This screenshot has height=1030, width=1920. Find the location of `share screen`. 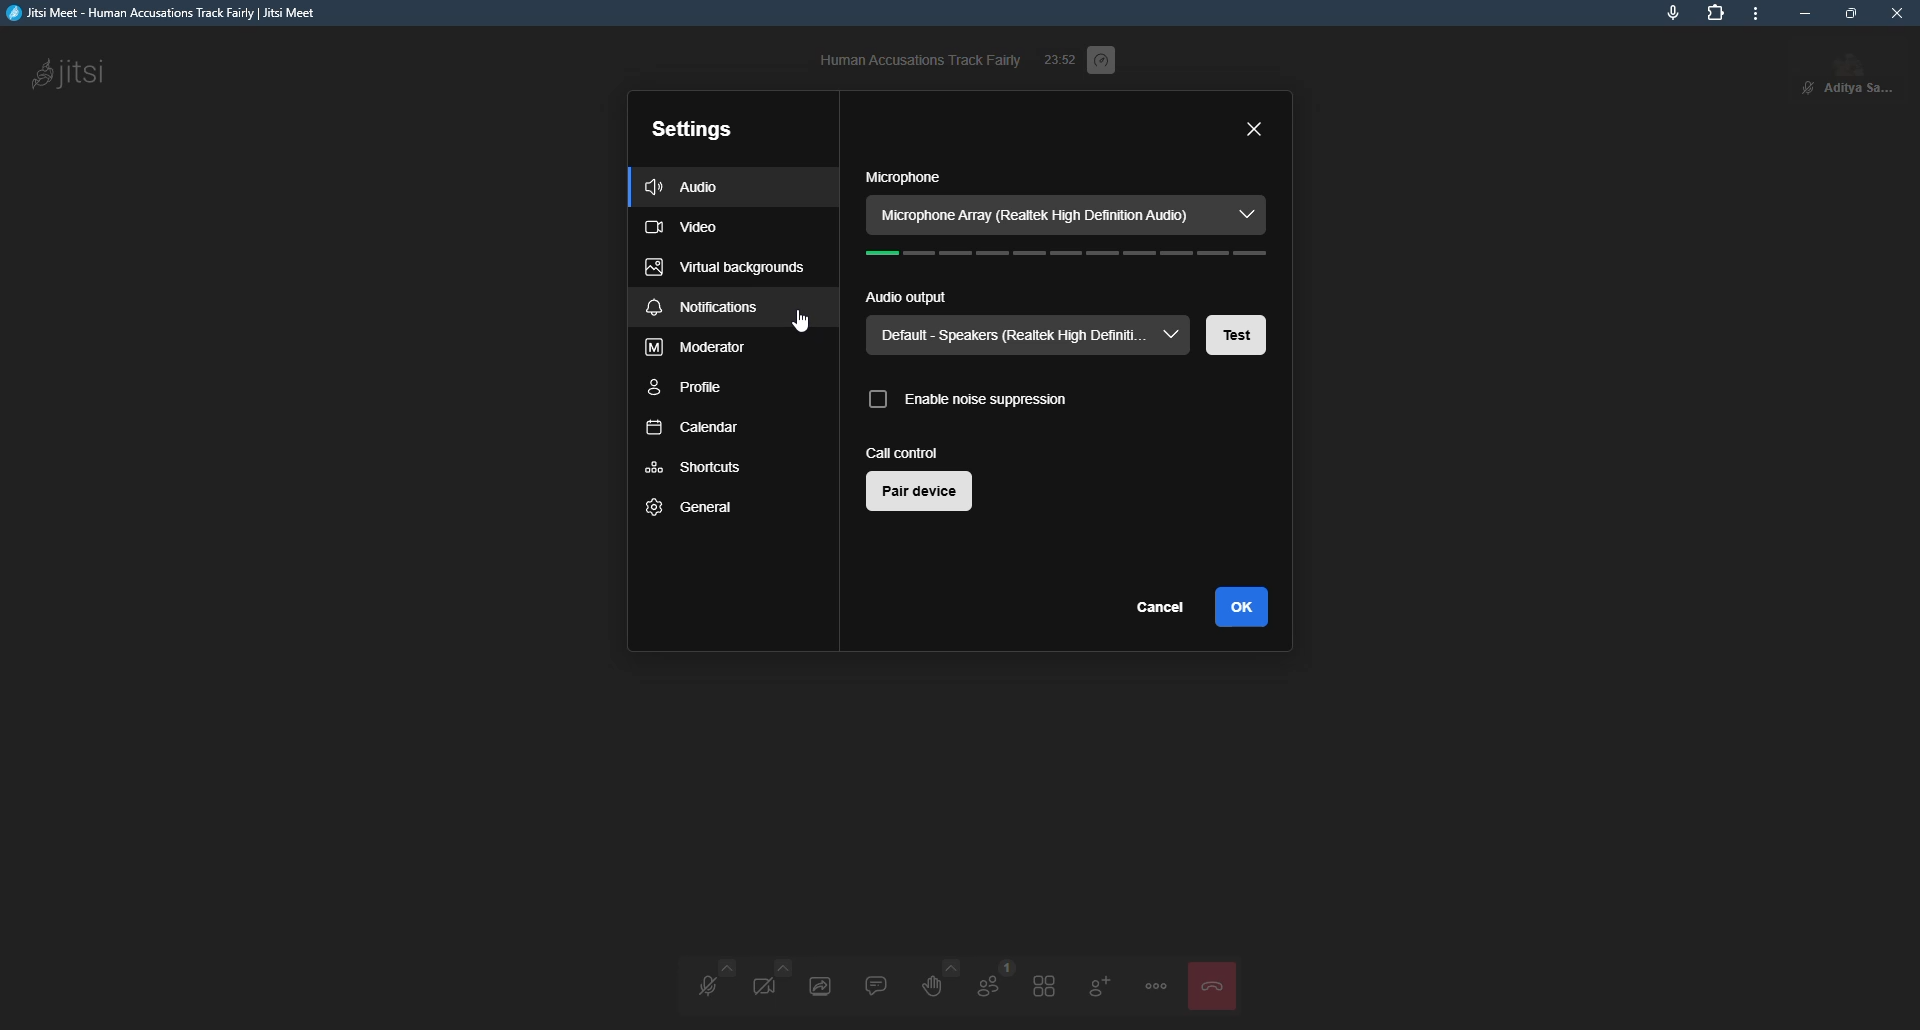

share screen is located at coordinates (823, 983).